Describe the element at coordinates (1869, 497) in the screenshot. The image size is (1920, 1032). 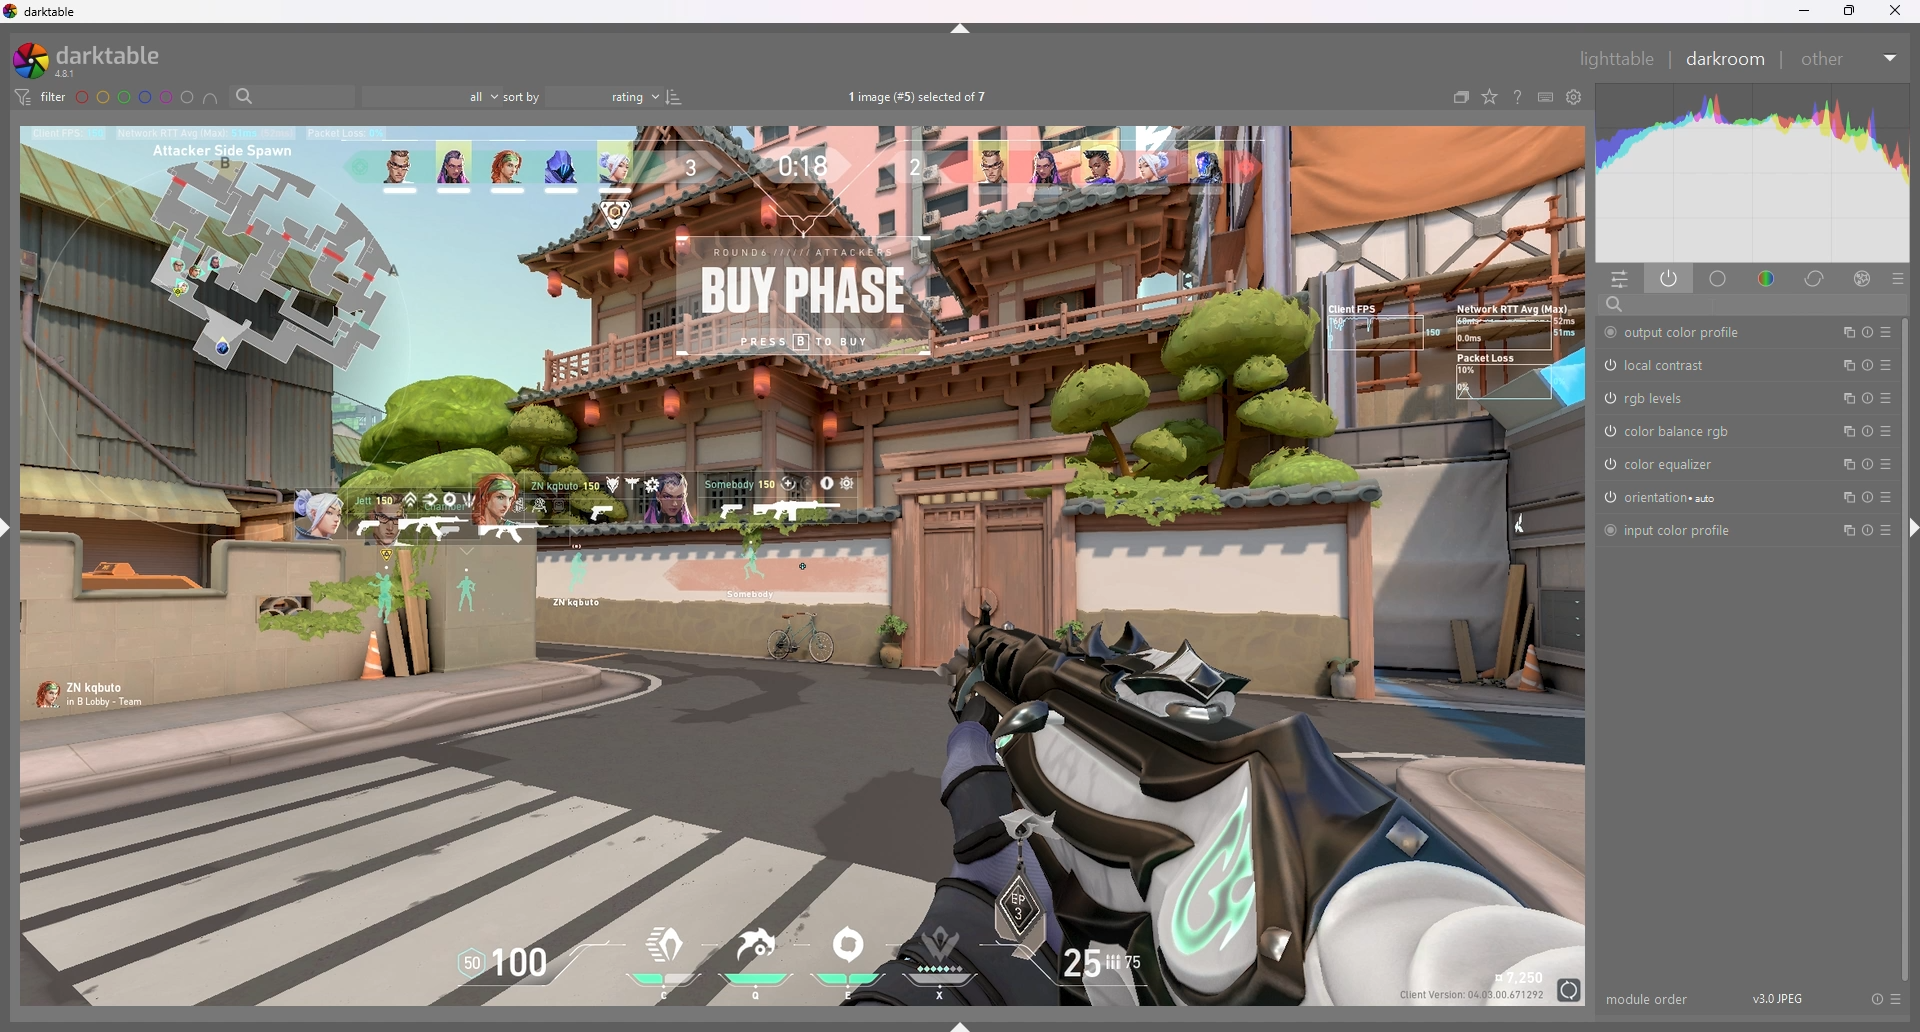
I see `reset` at that location.